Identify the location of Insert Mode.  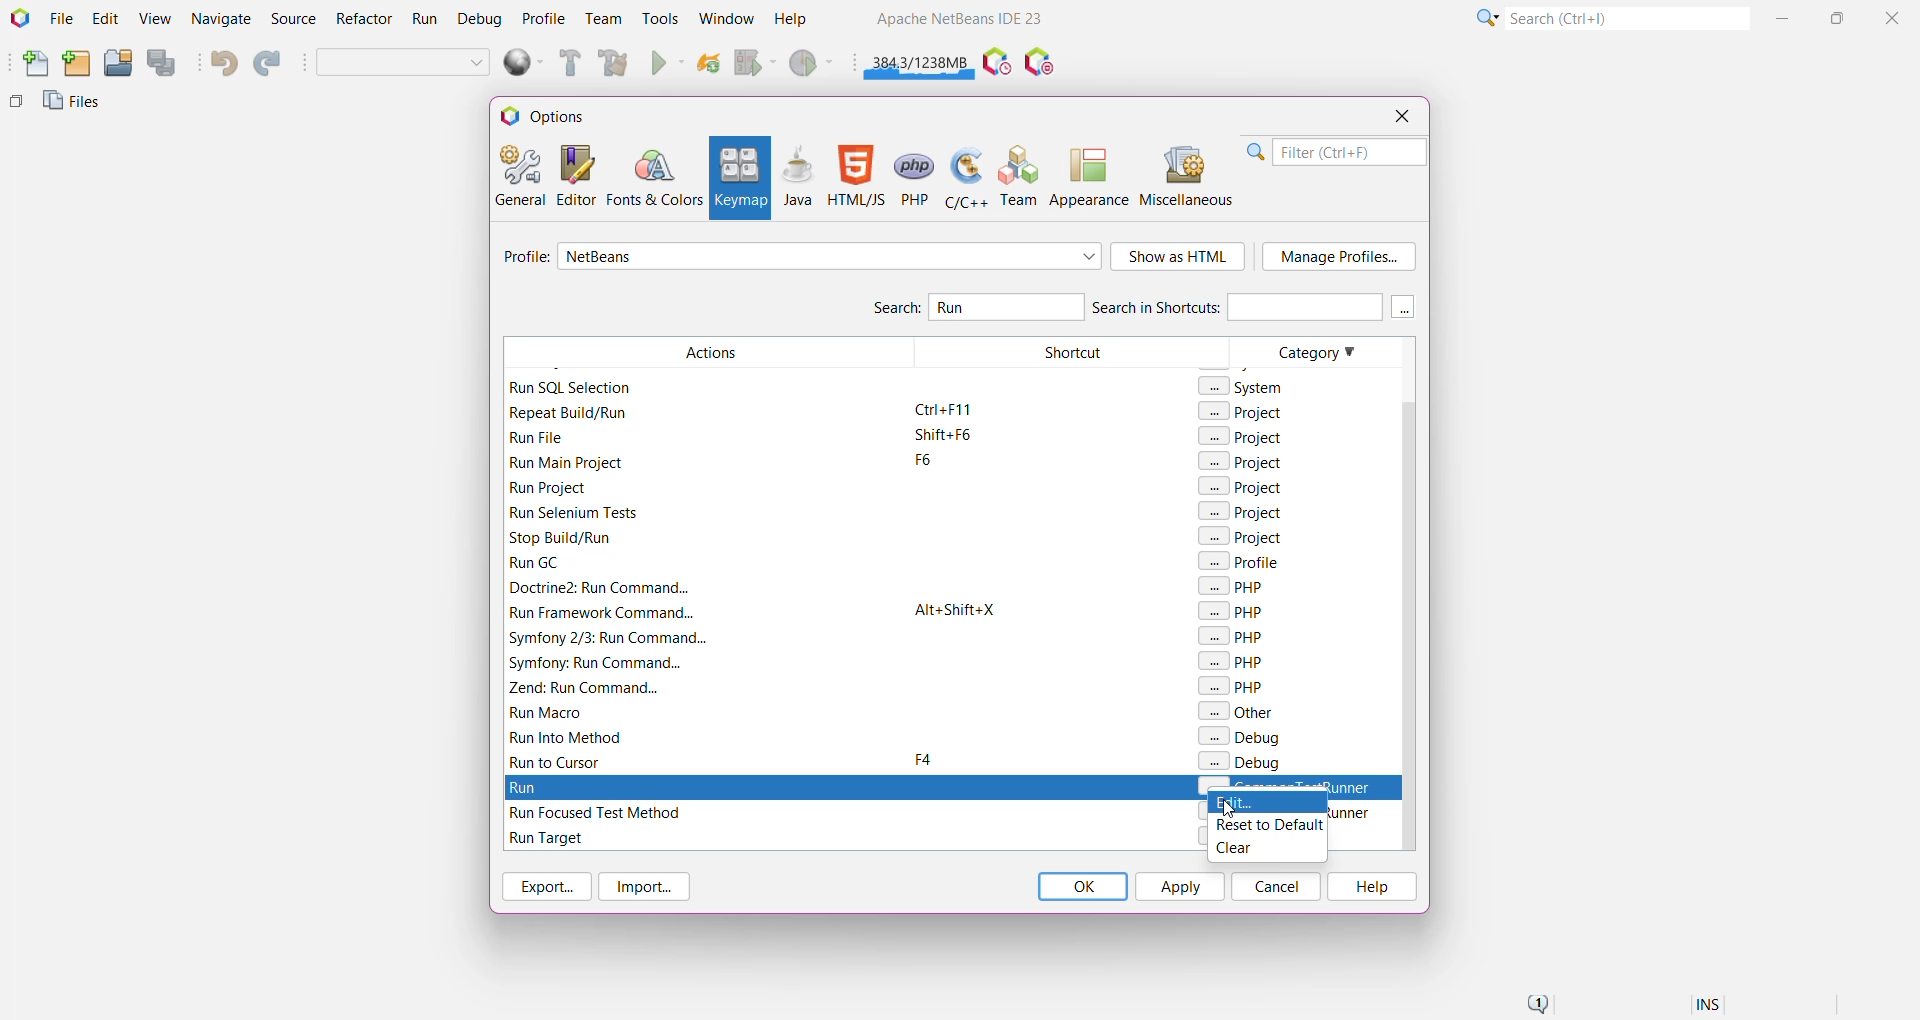
(1710, 1007).